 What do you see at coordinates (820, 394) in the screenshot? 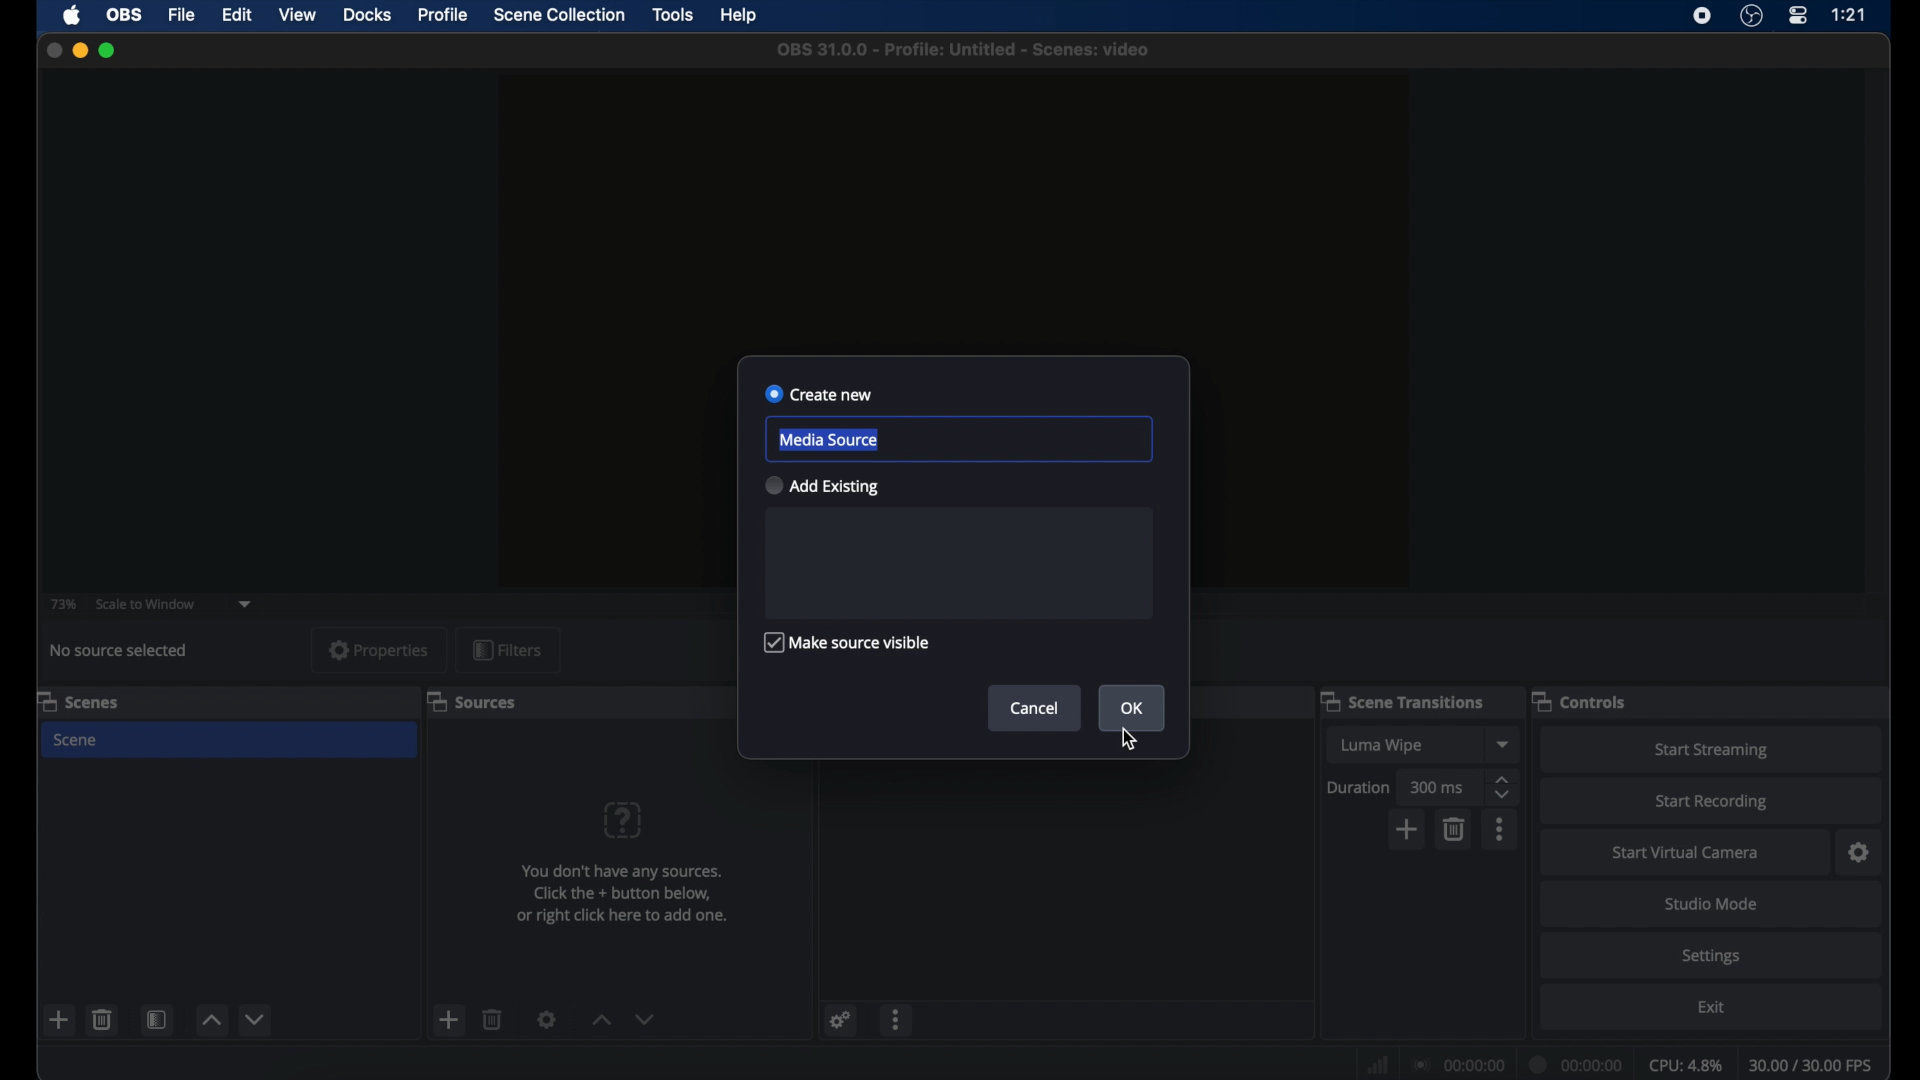
I see `create new` at bounding box center [820, 394].